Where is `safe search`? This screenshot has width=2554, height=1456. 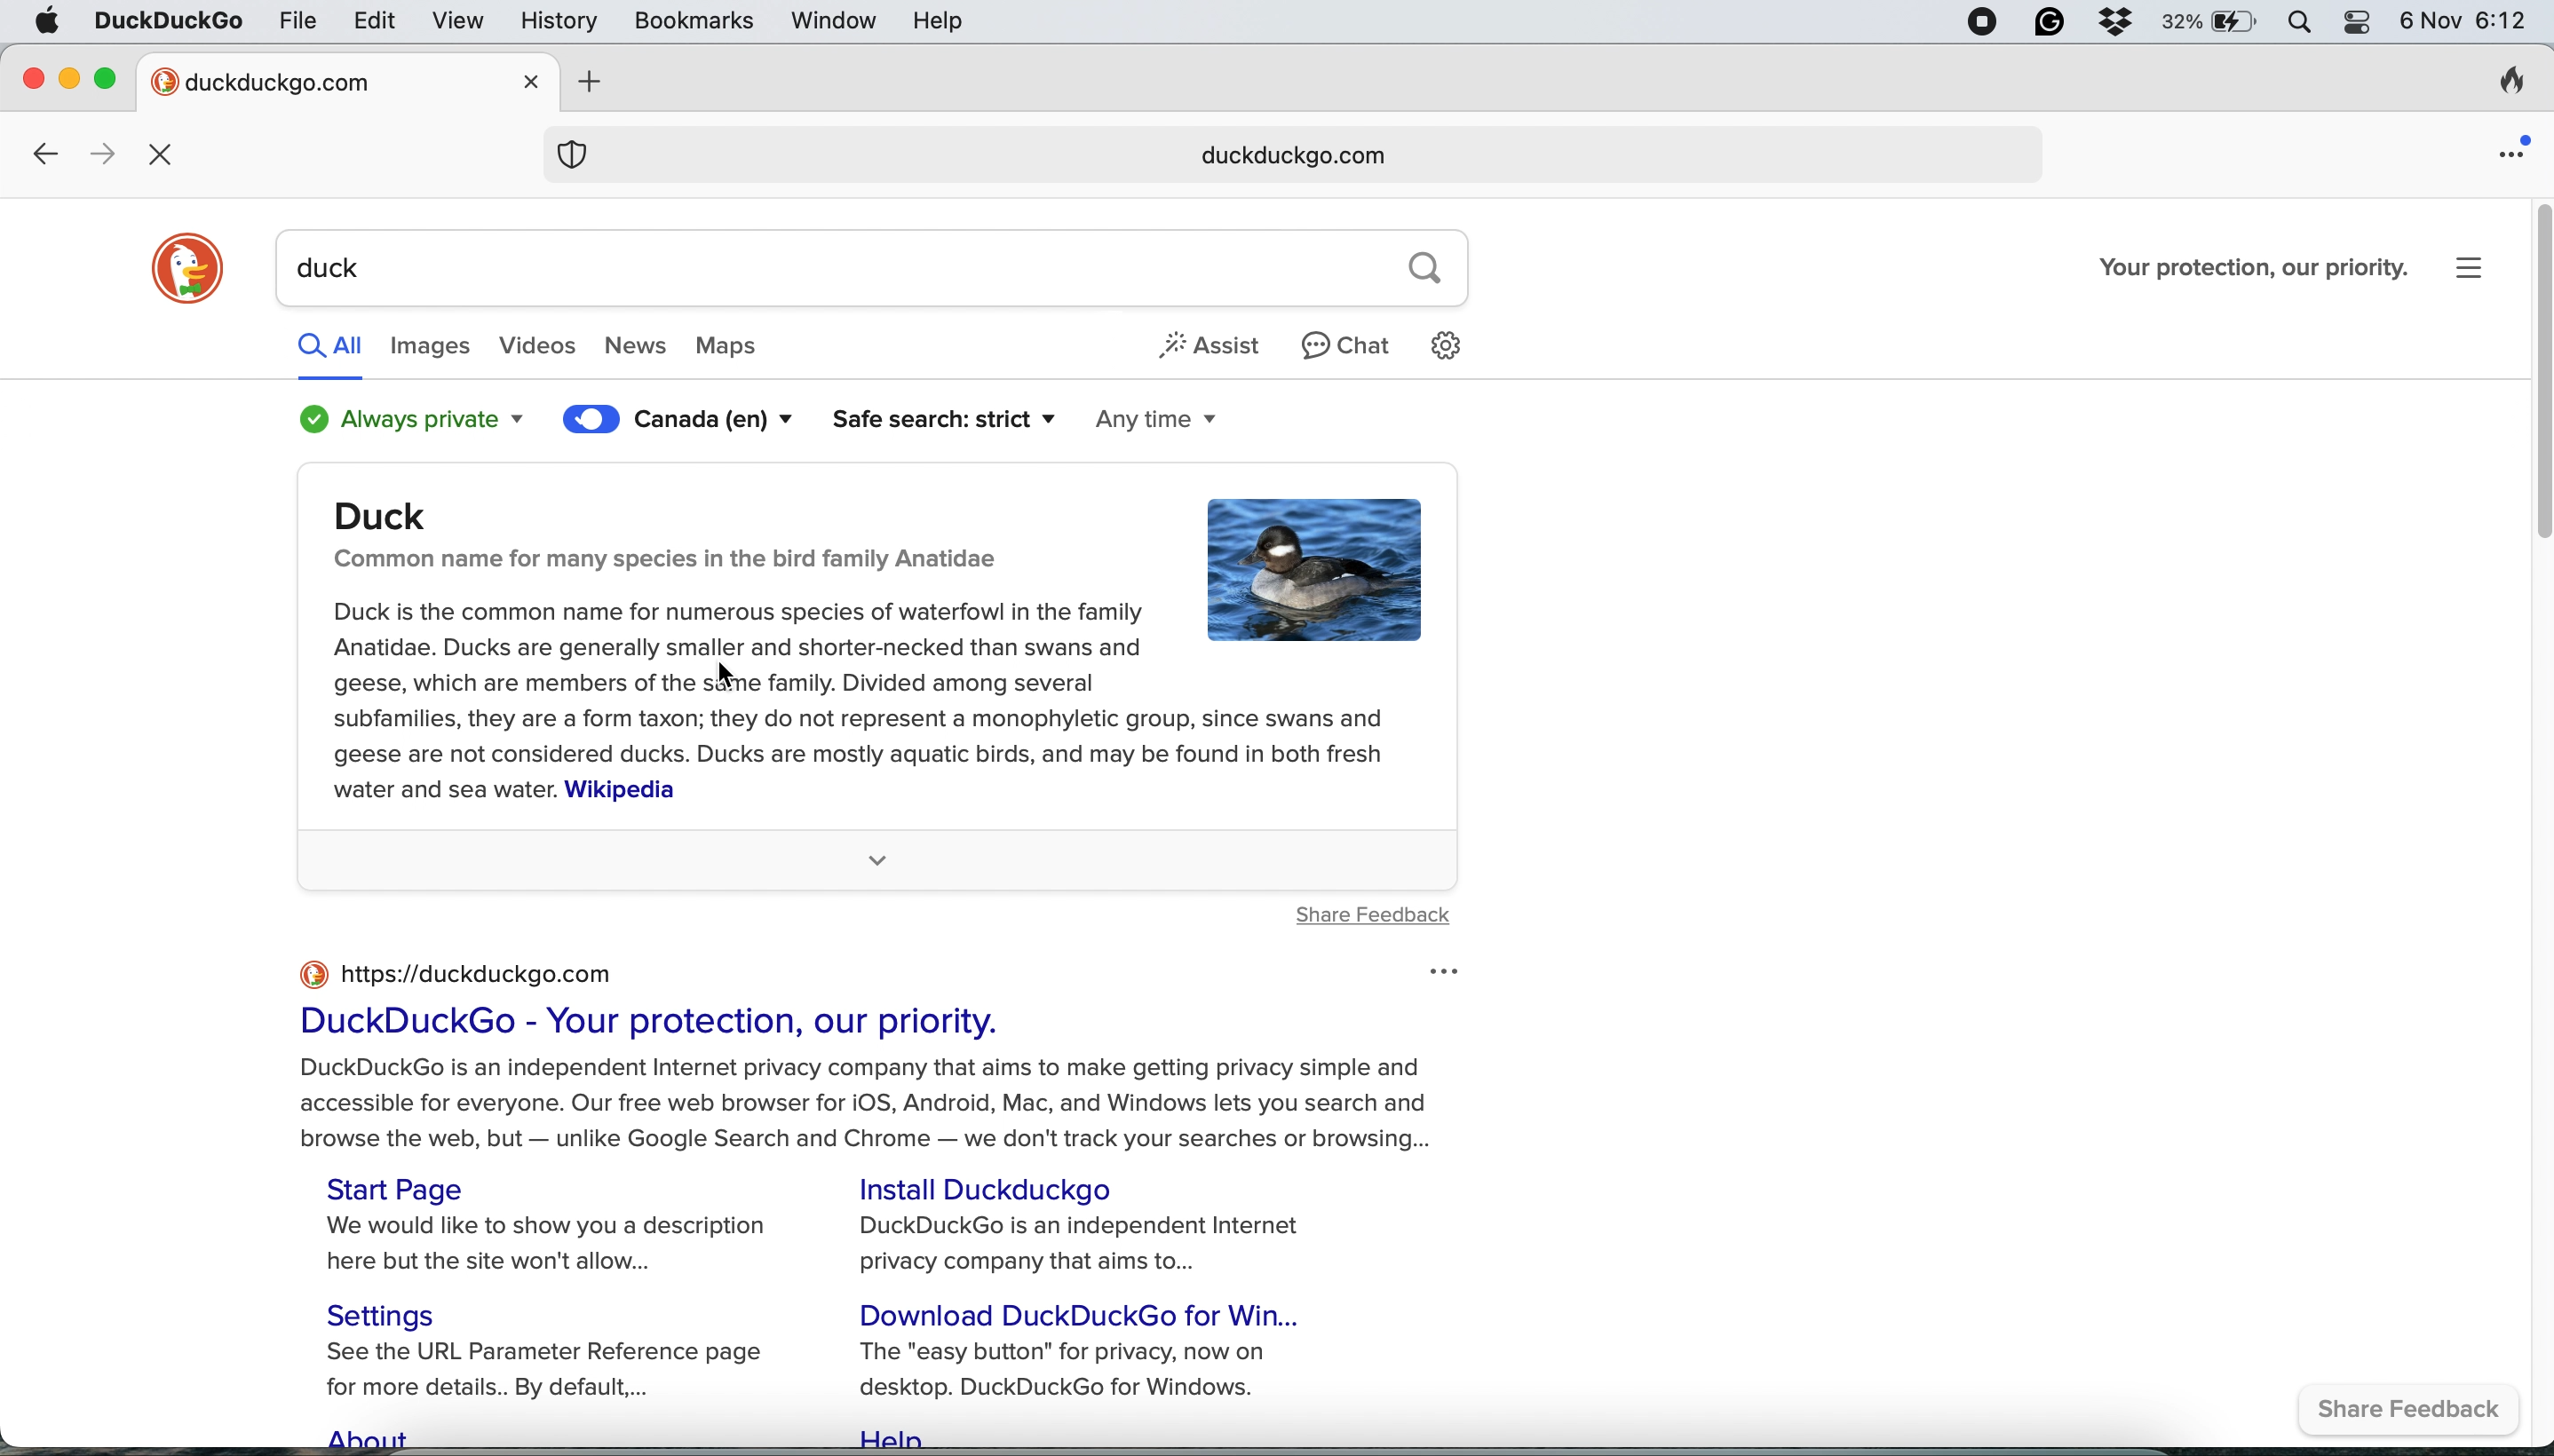
safe search is located at coordinates (926, 420).